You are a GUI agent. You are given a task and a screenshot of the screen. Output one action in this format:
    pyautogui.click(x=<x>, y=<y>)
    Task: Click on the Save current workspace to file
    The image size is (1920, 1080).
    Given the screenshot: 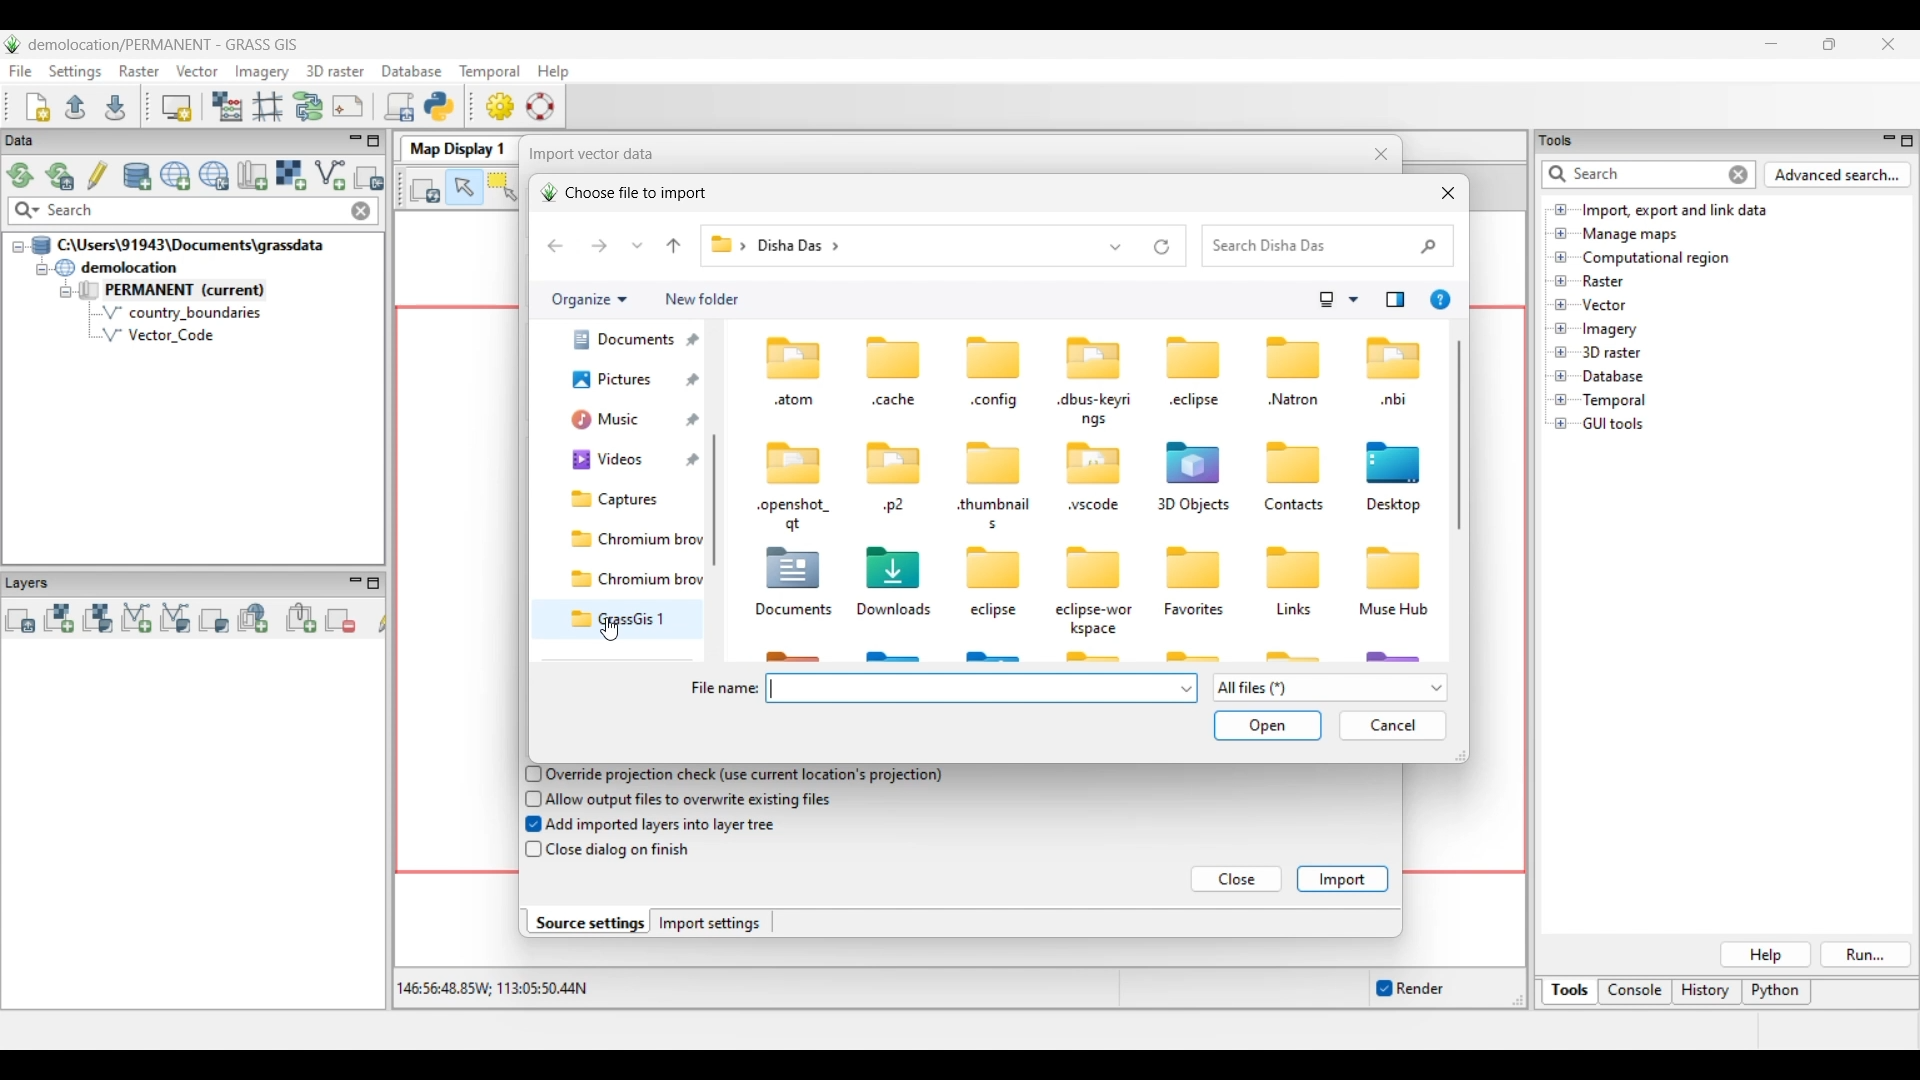 What is the action you would take?
    pyautogui.click(x=115, y=106)
    